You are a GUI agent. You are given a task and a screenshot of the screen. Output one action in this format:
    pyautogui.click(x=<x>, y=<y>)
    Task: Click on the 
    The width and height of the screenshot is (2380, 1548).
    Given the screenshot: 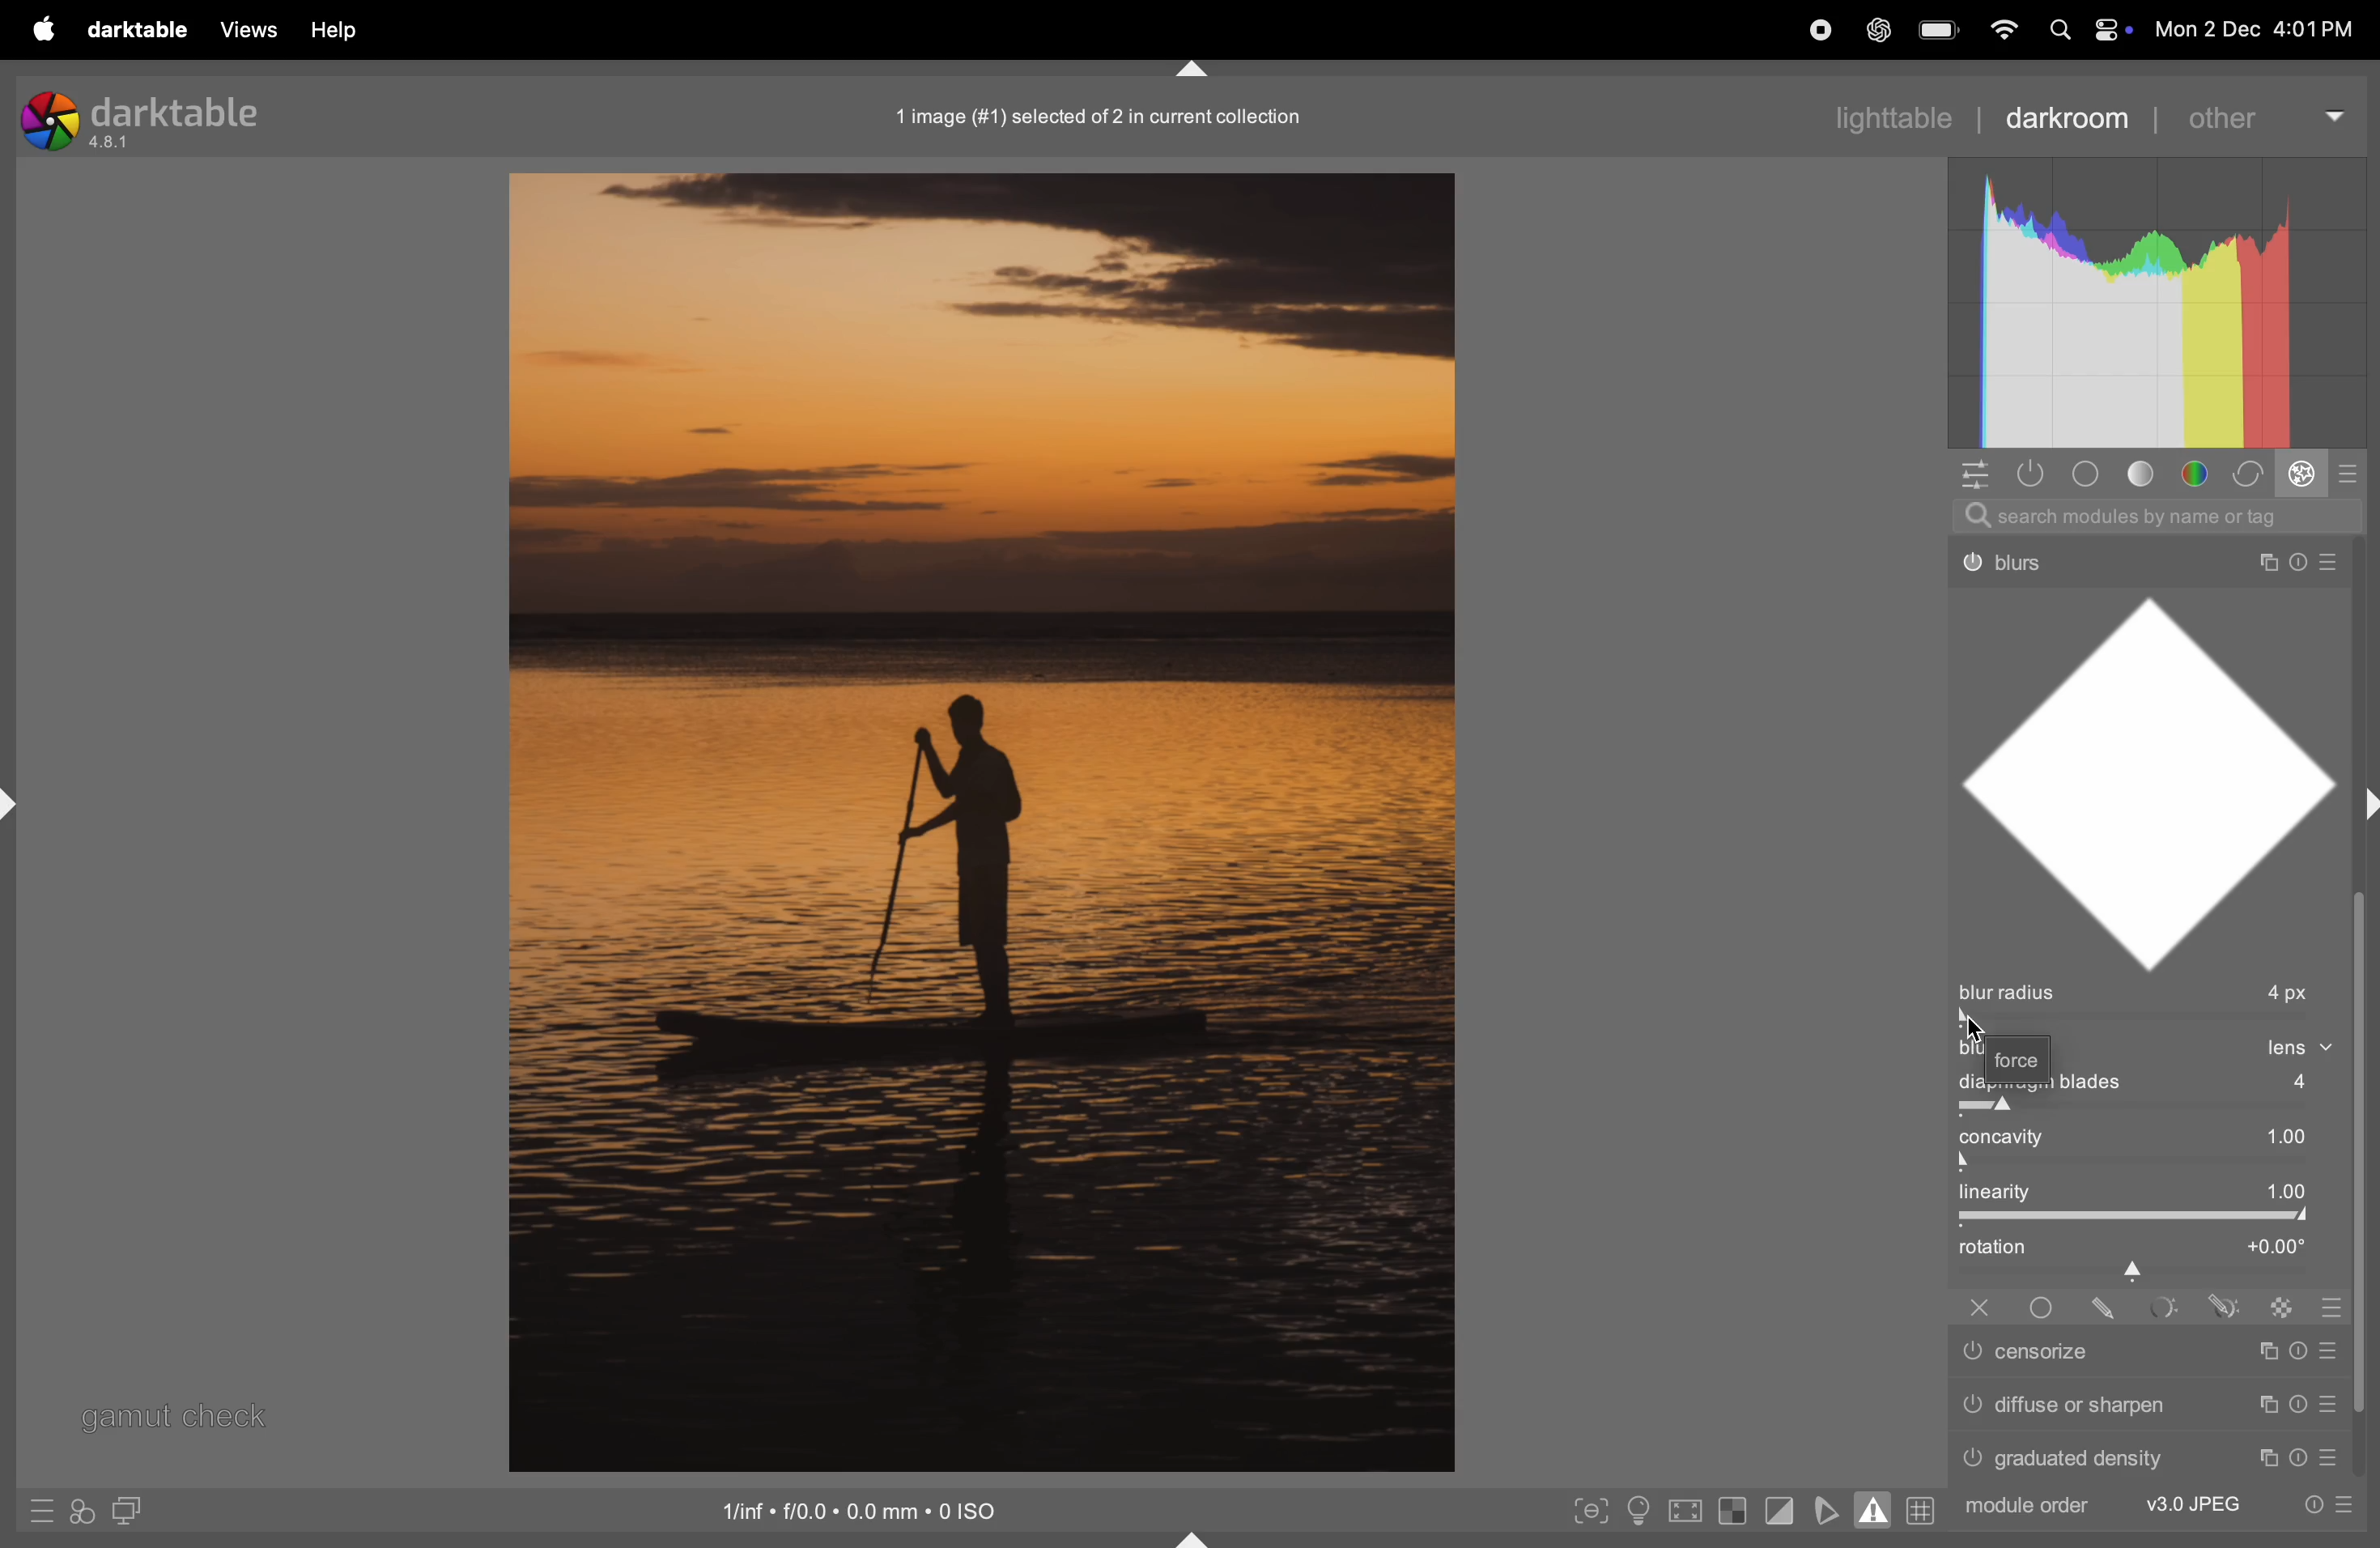 What is the action you would take?
    pyautogui.click(x=2163, y=1308)
    